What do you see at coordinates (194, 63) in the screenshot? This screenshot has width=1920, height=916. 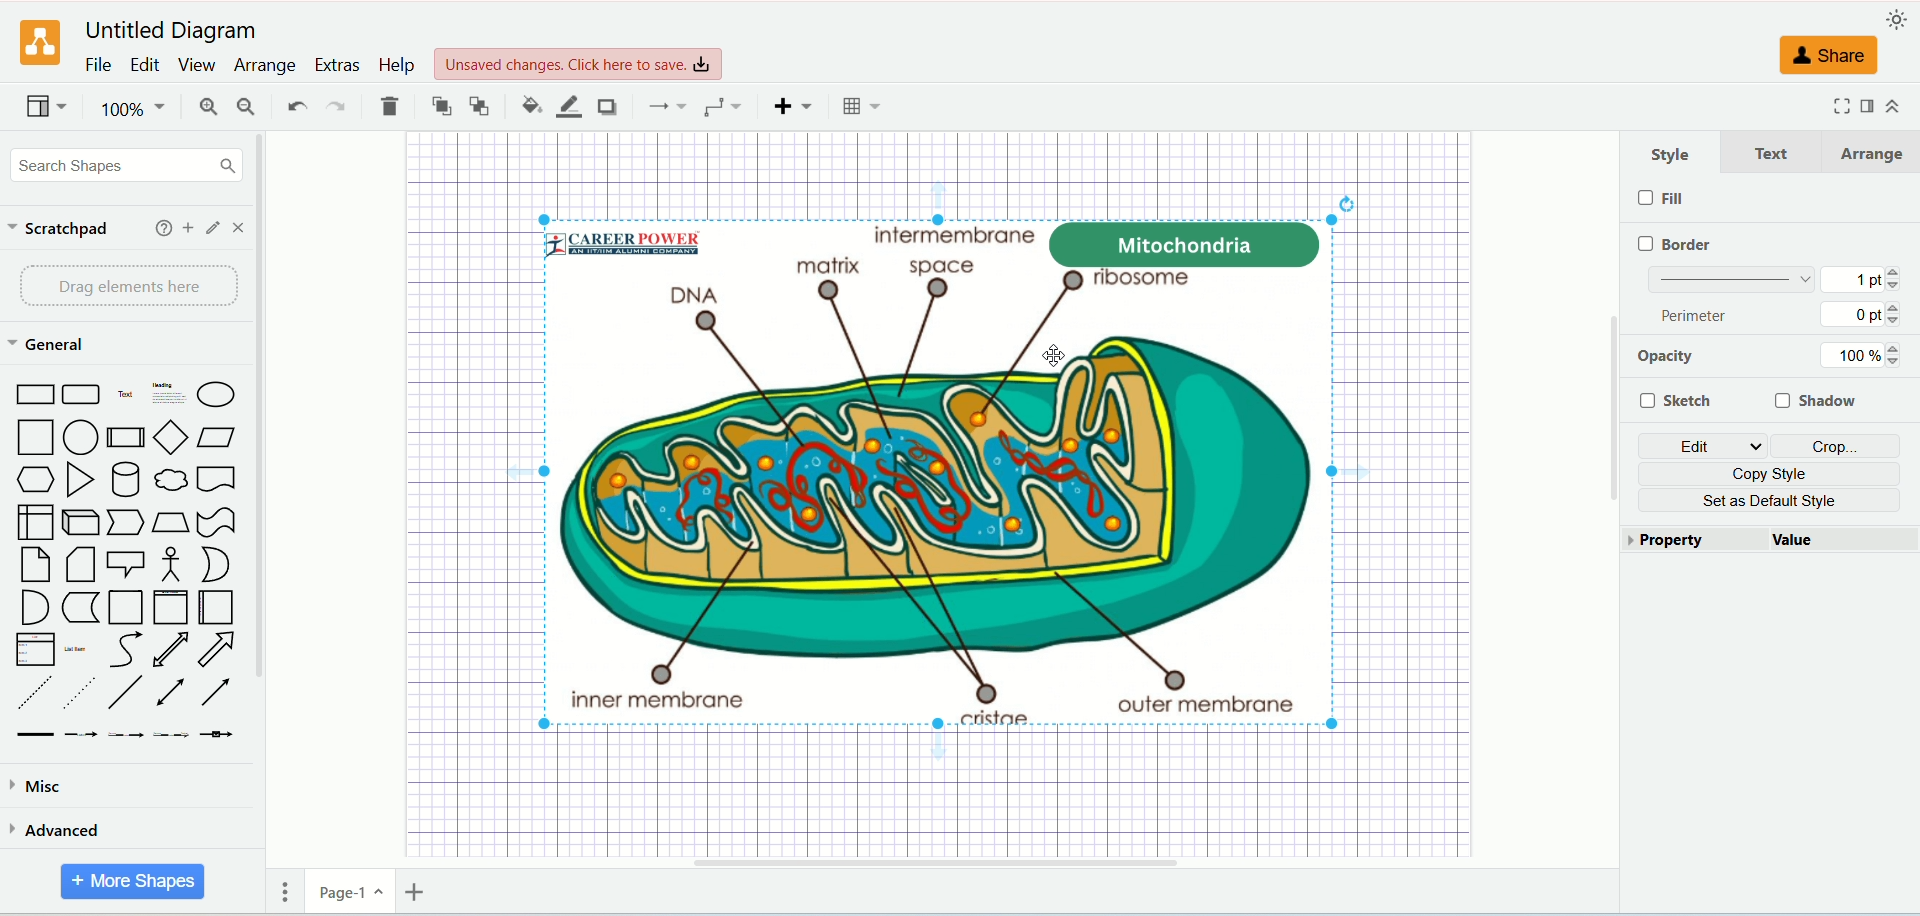 I see `view` at bounding box center [194, 63].